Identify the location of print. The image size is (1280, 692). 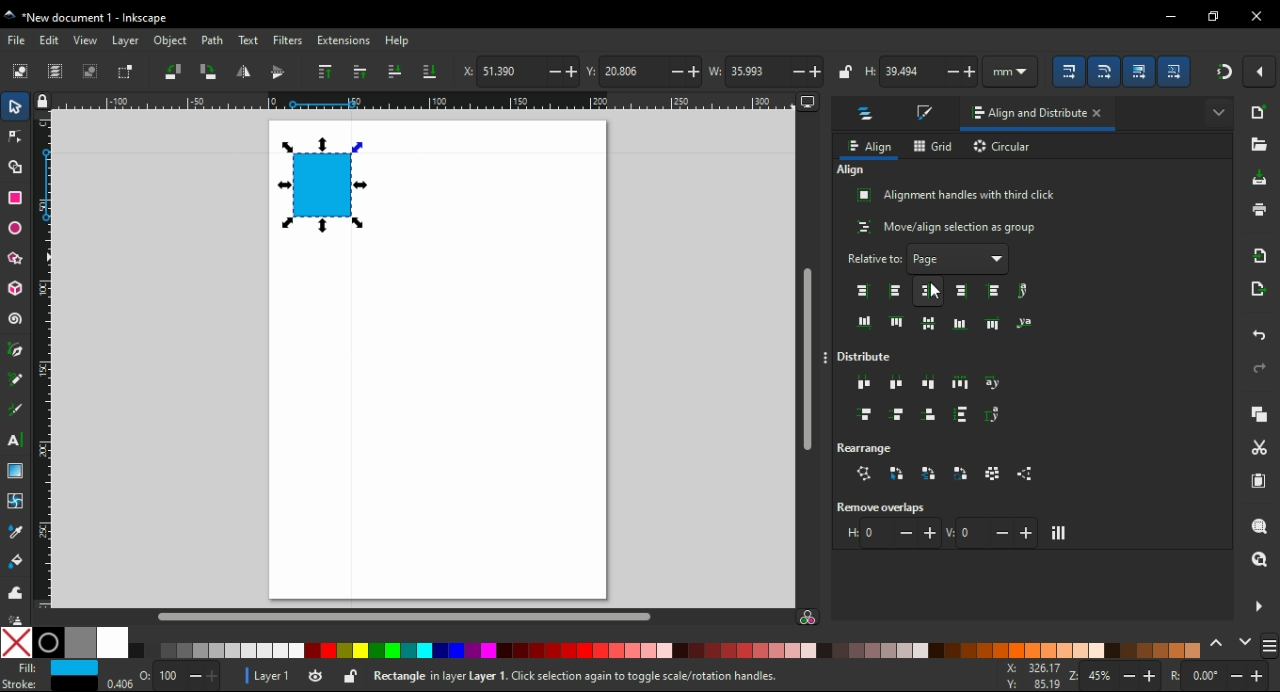
(1259, 210).